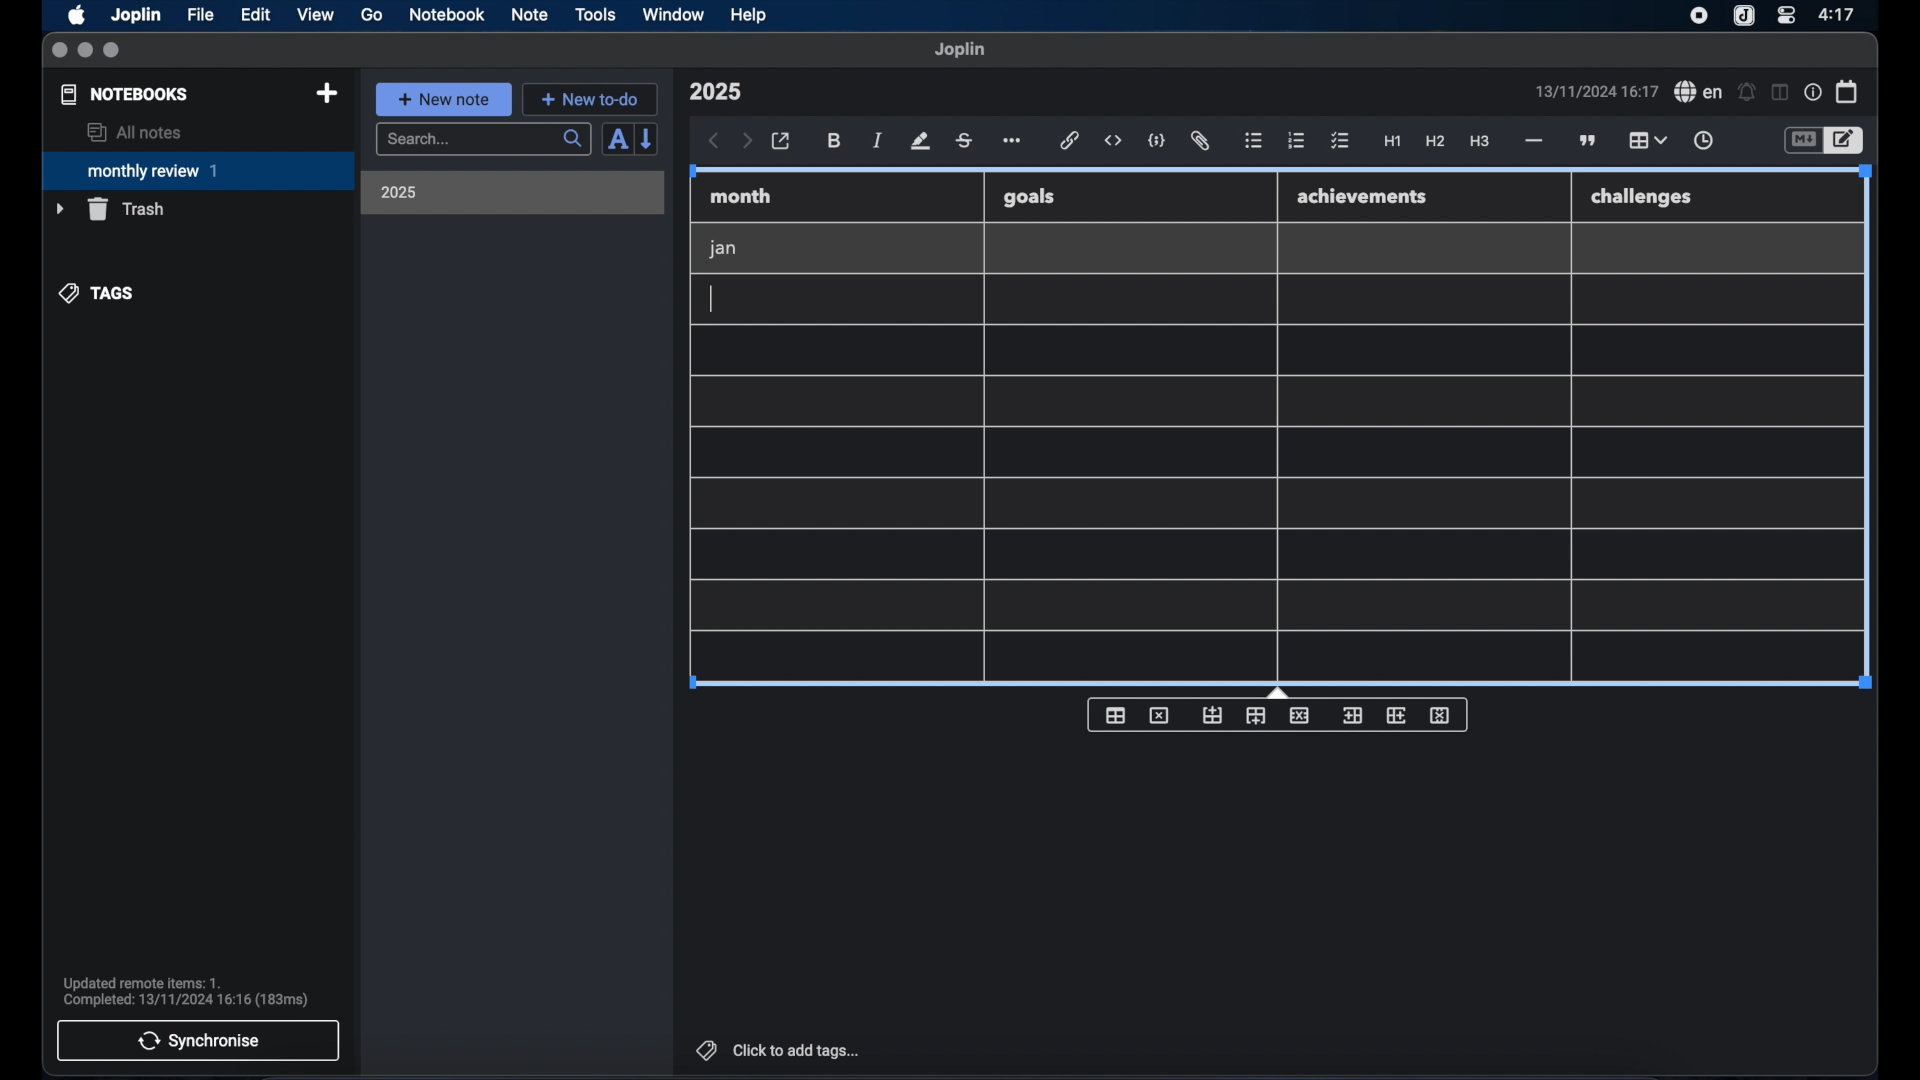 The width and height of the screenshot is (1920, 1080). What do you see at coordinates (198, 169) in the screenshot?
I see `monthly review` at bounding box center [198, 169].